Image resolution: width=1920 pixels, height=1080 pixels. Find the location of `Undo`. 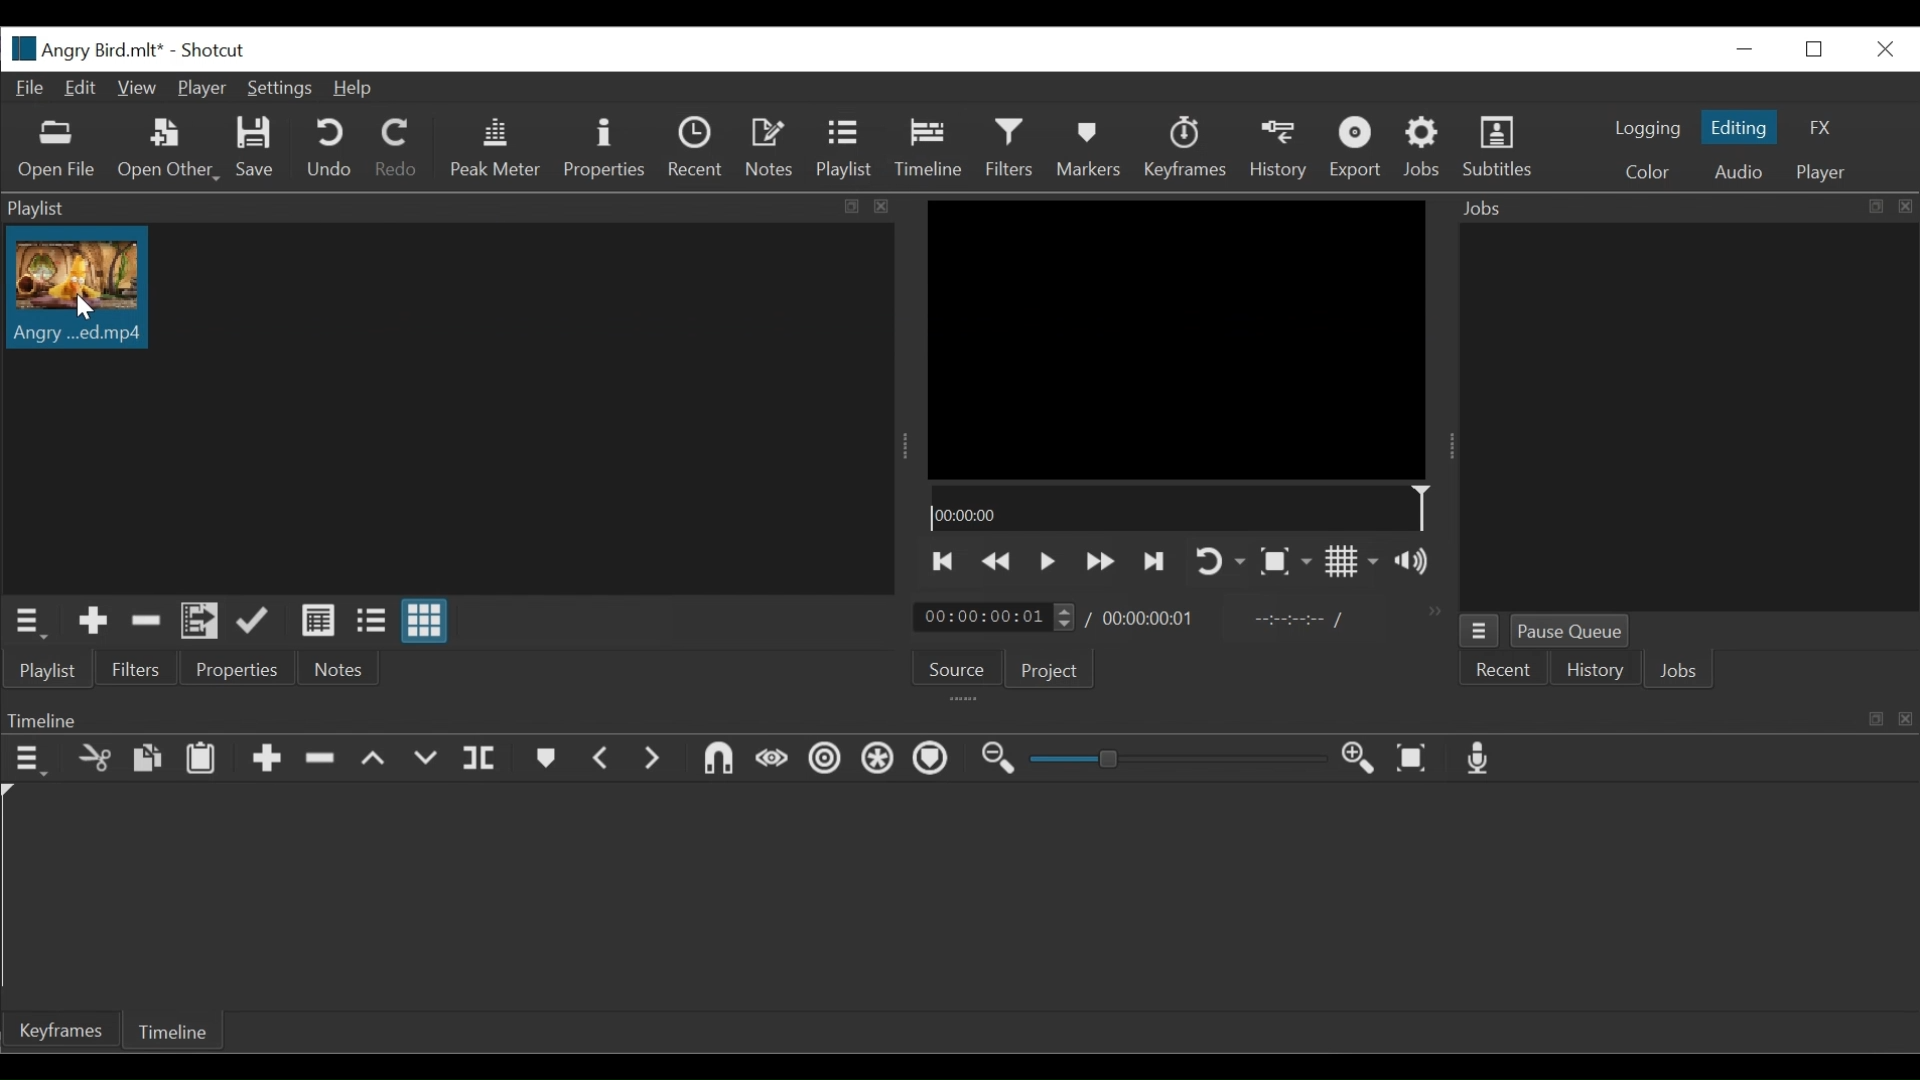

Undo is located at coordinates (331, 149).